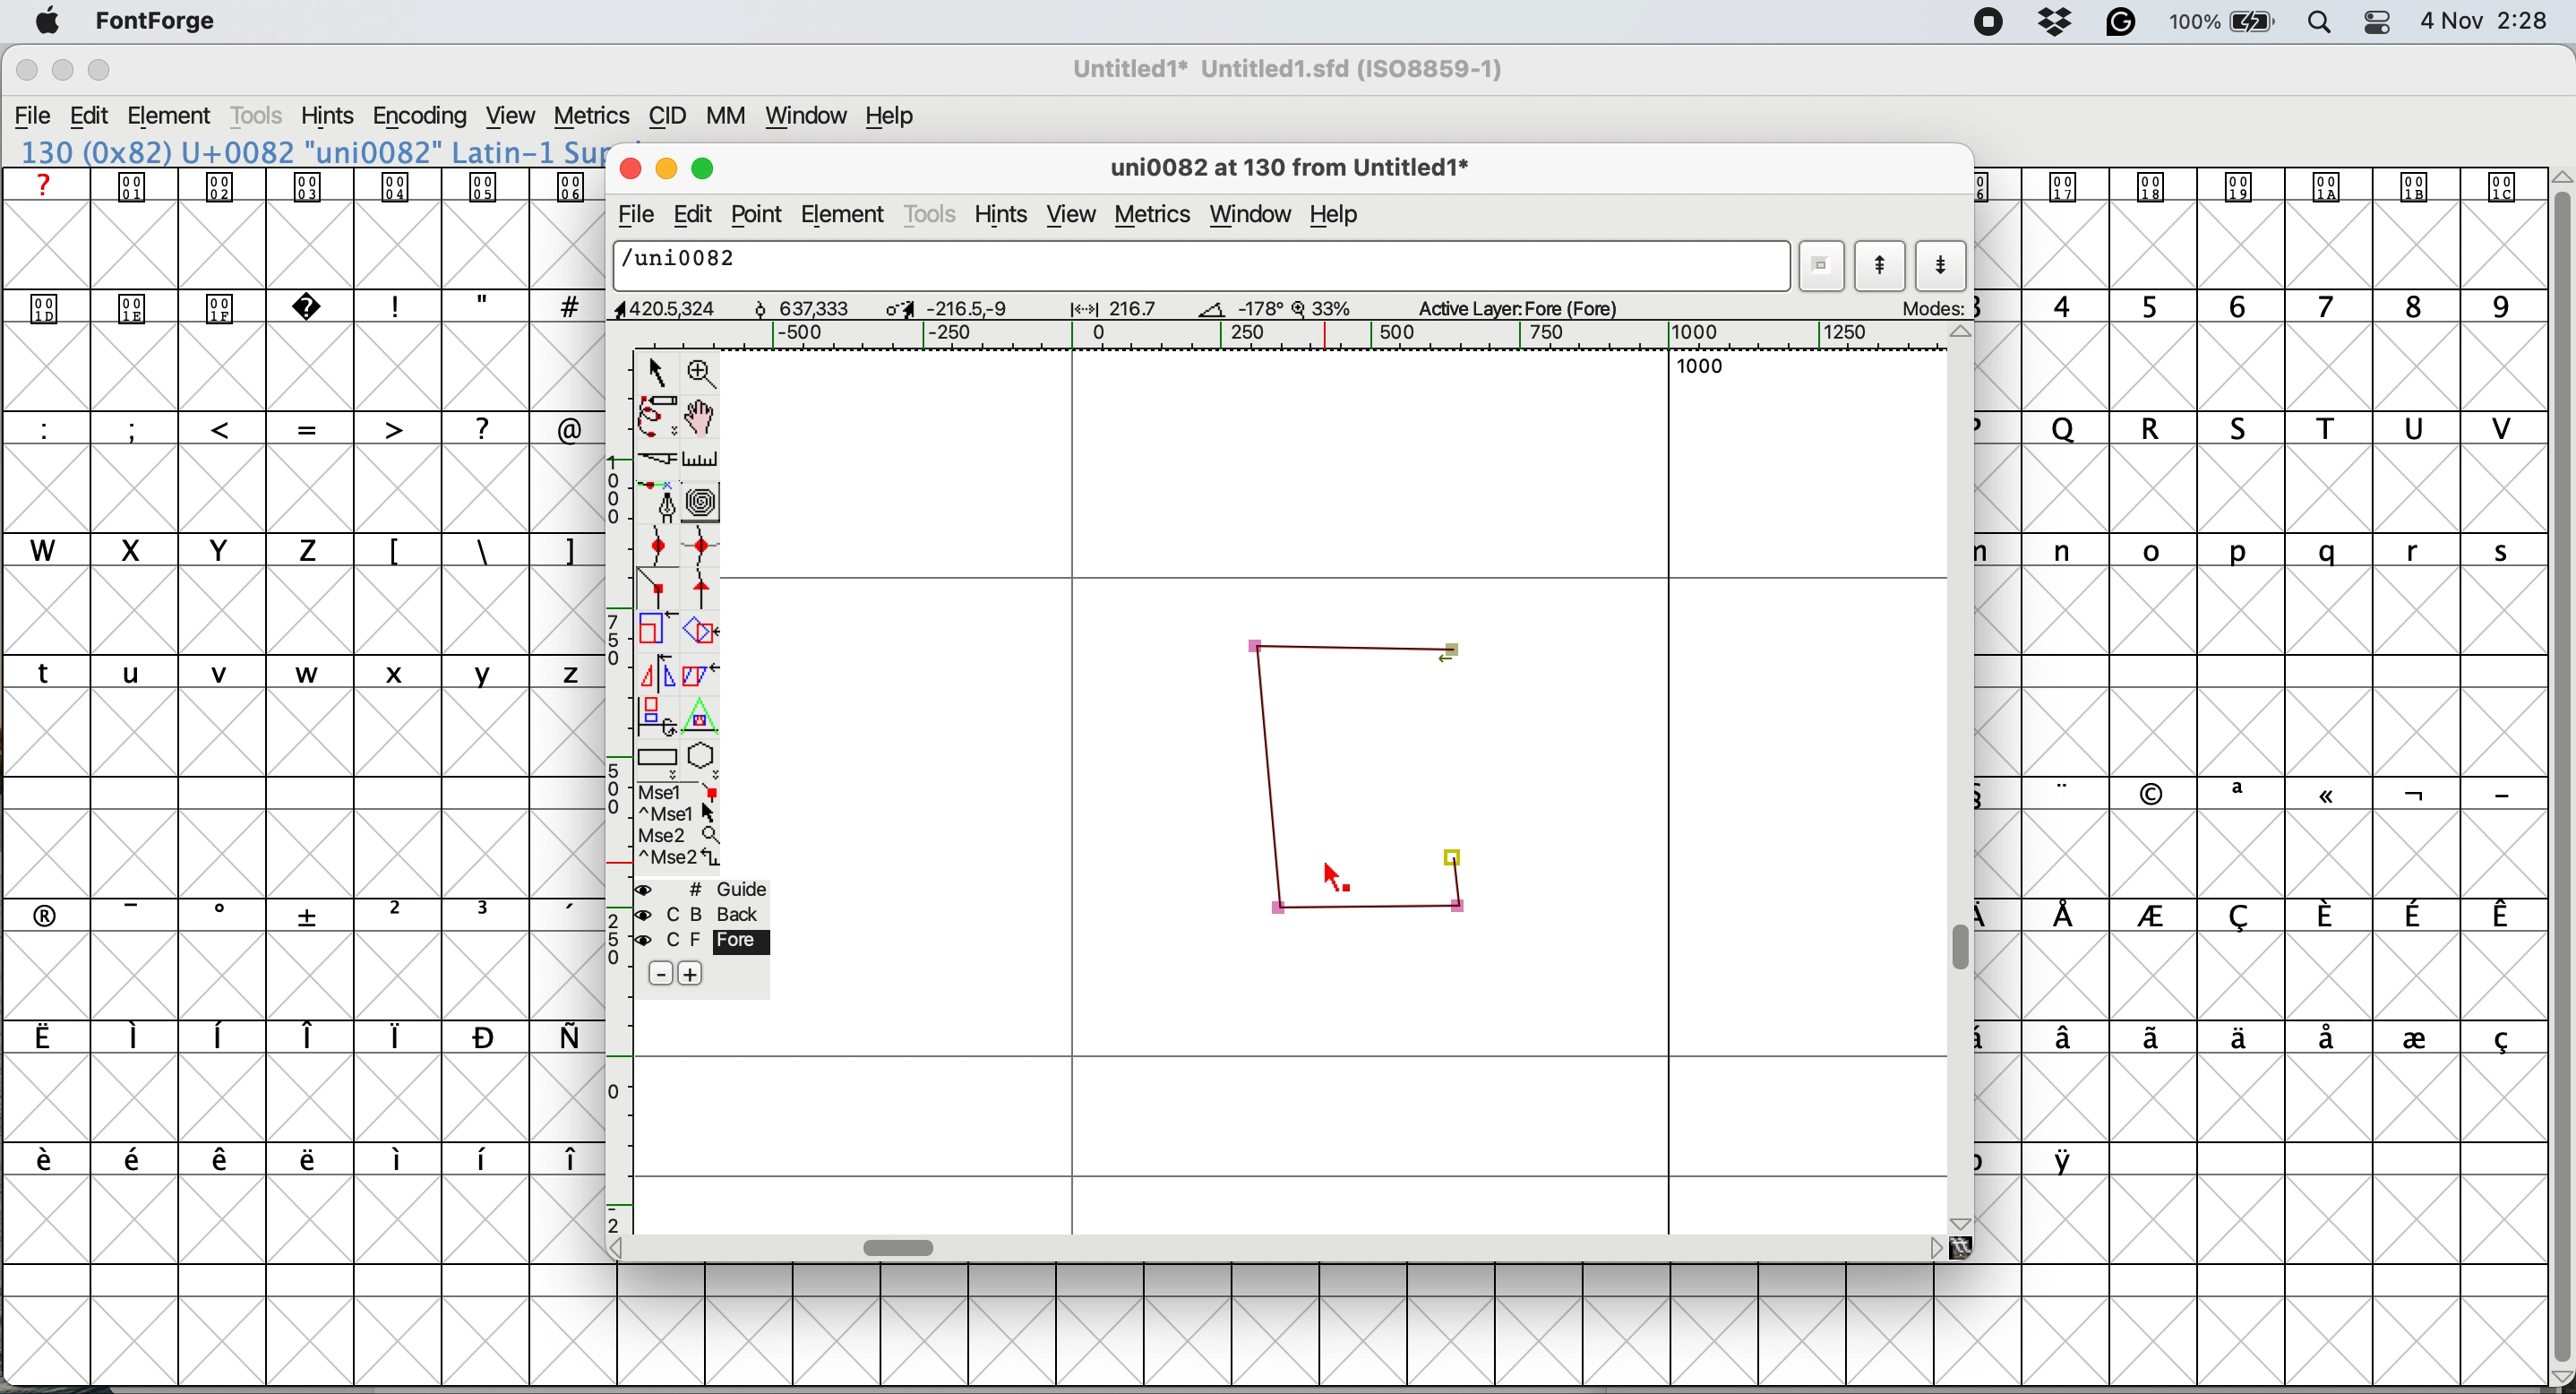  I want to click on corner points connected, so click(1462, 891).